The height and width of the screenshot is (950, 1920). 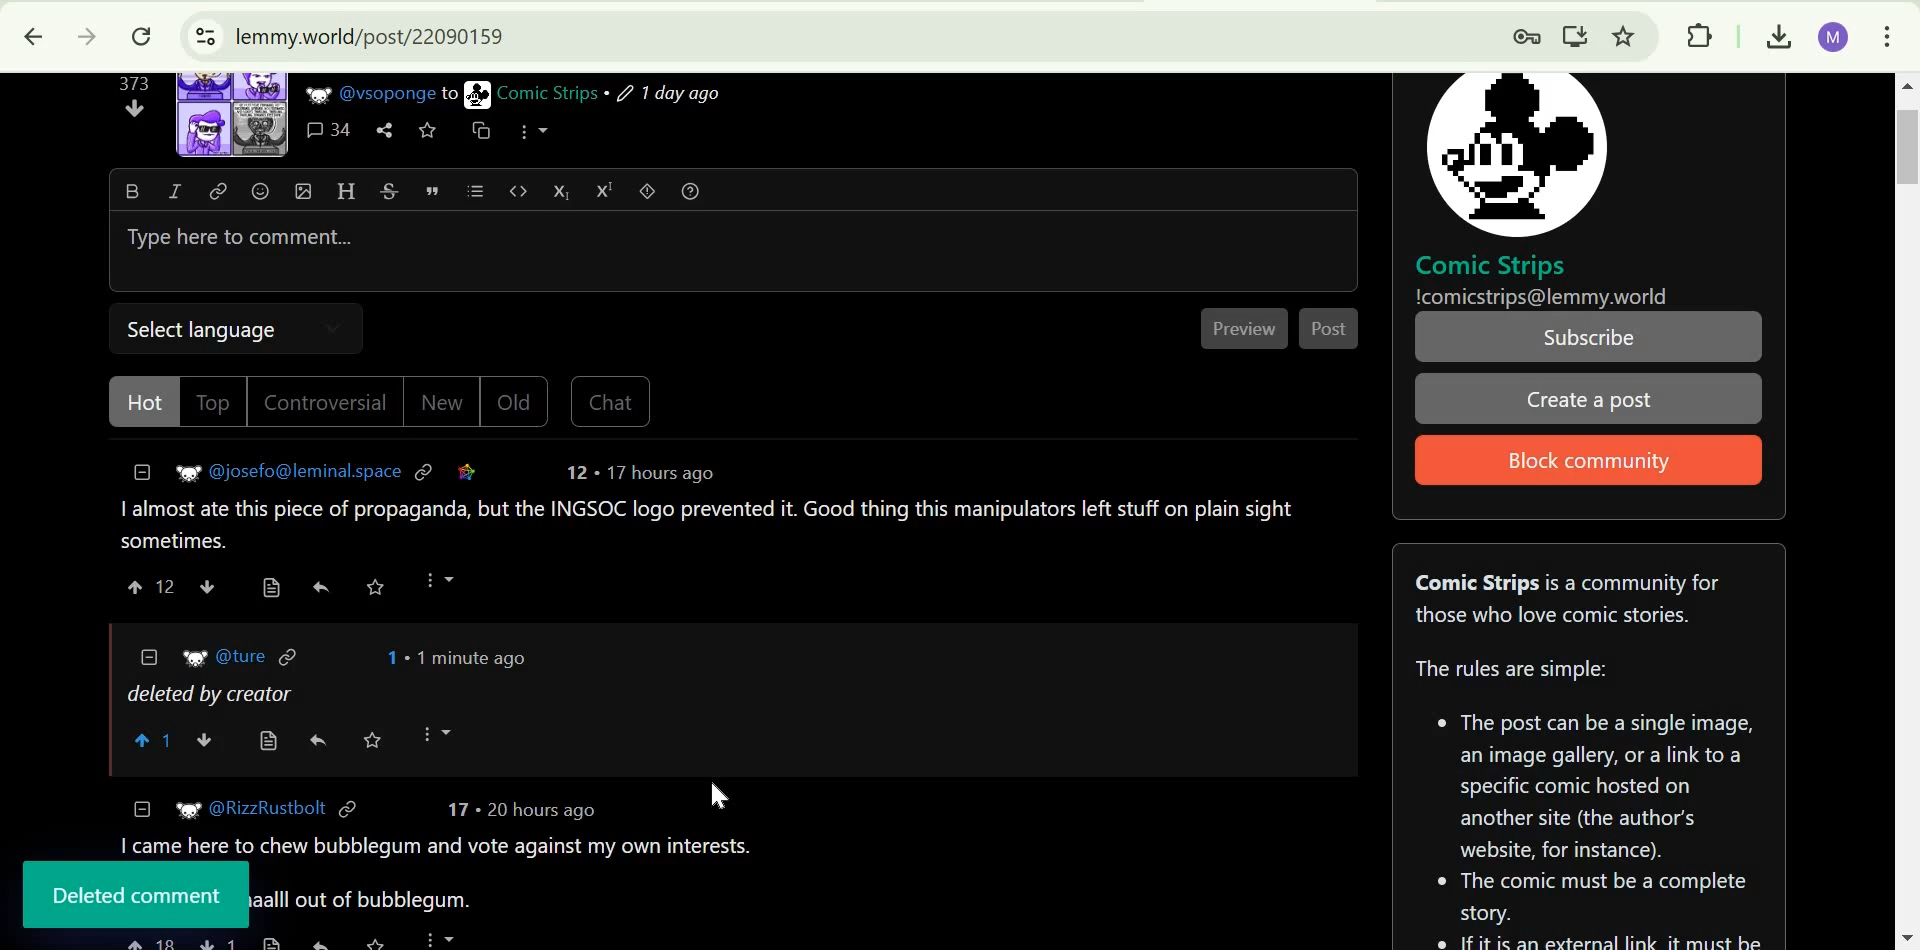 What do you see at coordinates (438, 580) in the screenshot?
I see `more options` at bounding box center [438, 580].